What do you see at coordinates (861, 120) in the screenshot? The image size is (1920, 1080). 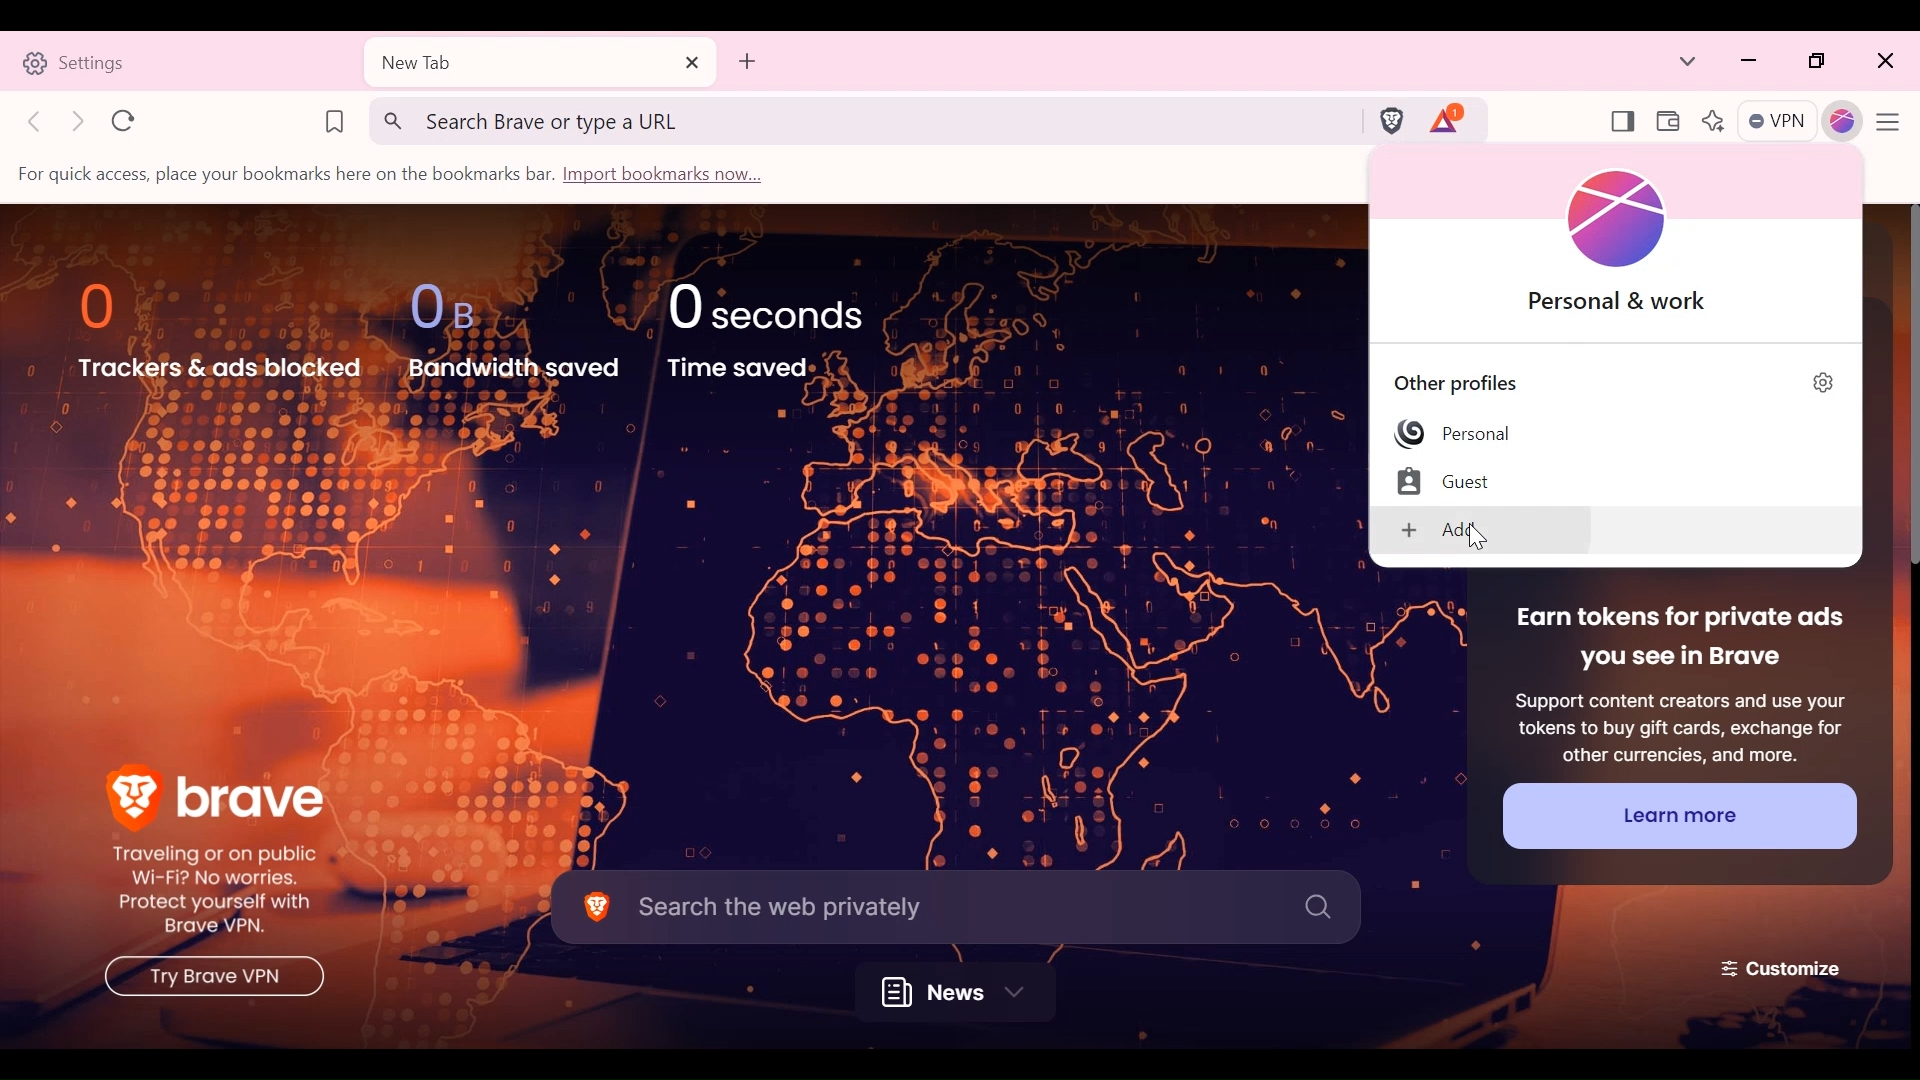 I see `Address bar` at bounding box center [861, 120].